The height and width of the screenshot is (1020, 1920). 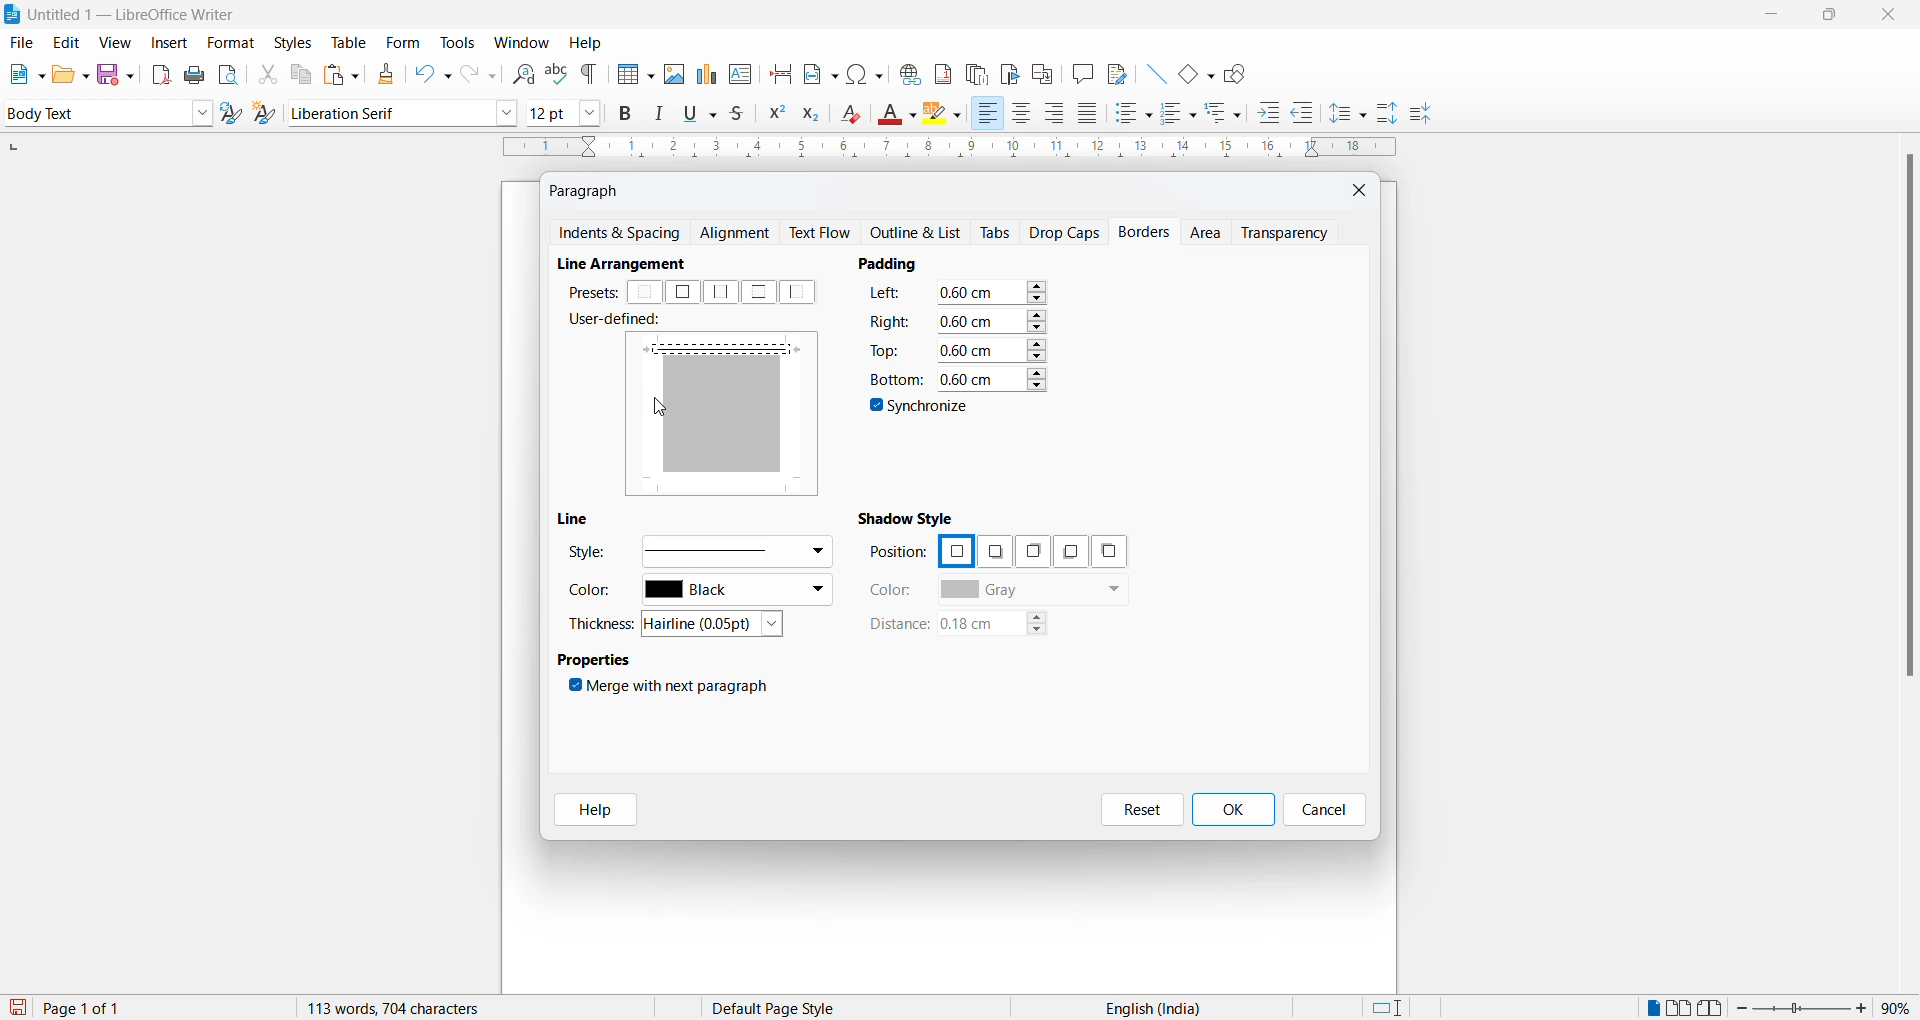 What do you see at coordinates (621, 321) in the screenshot?
I see `user defined` at bounding box center [621, 321].